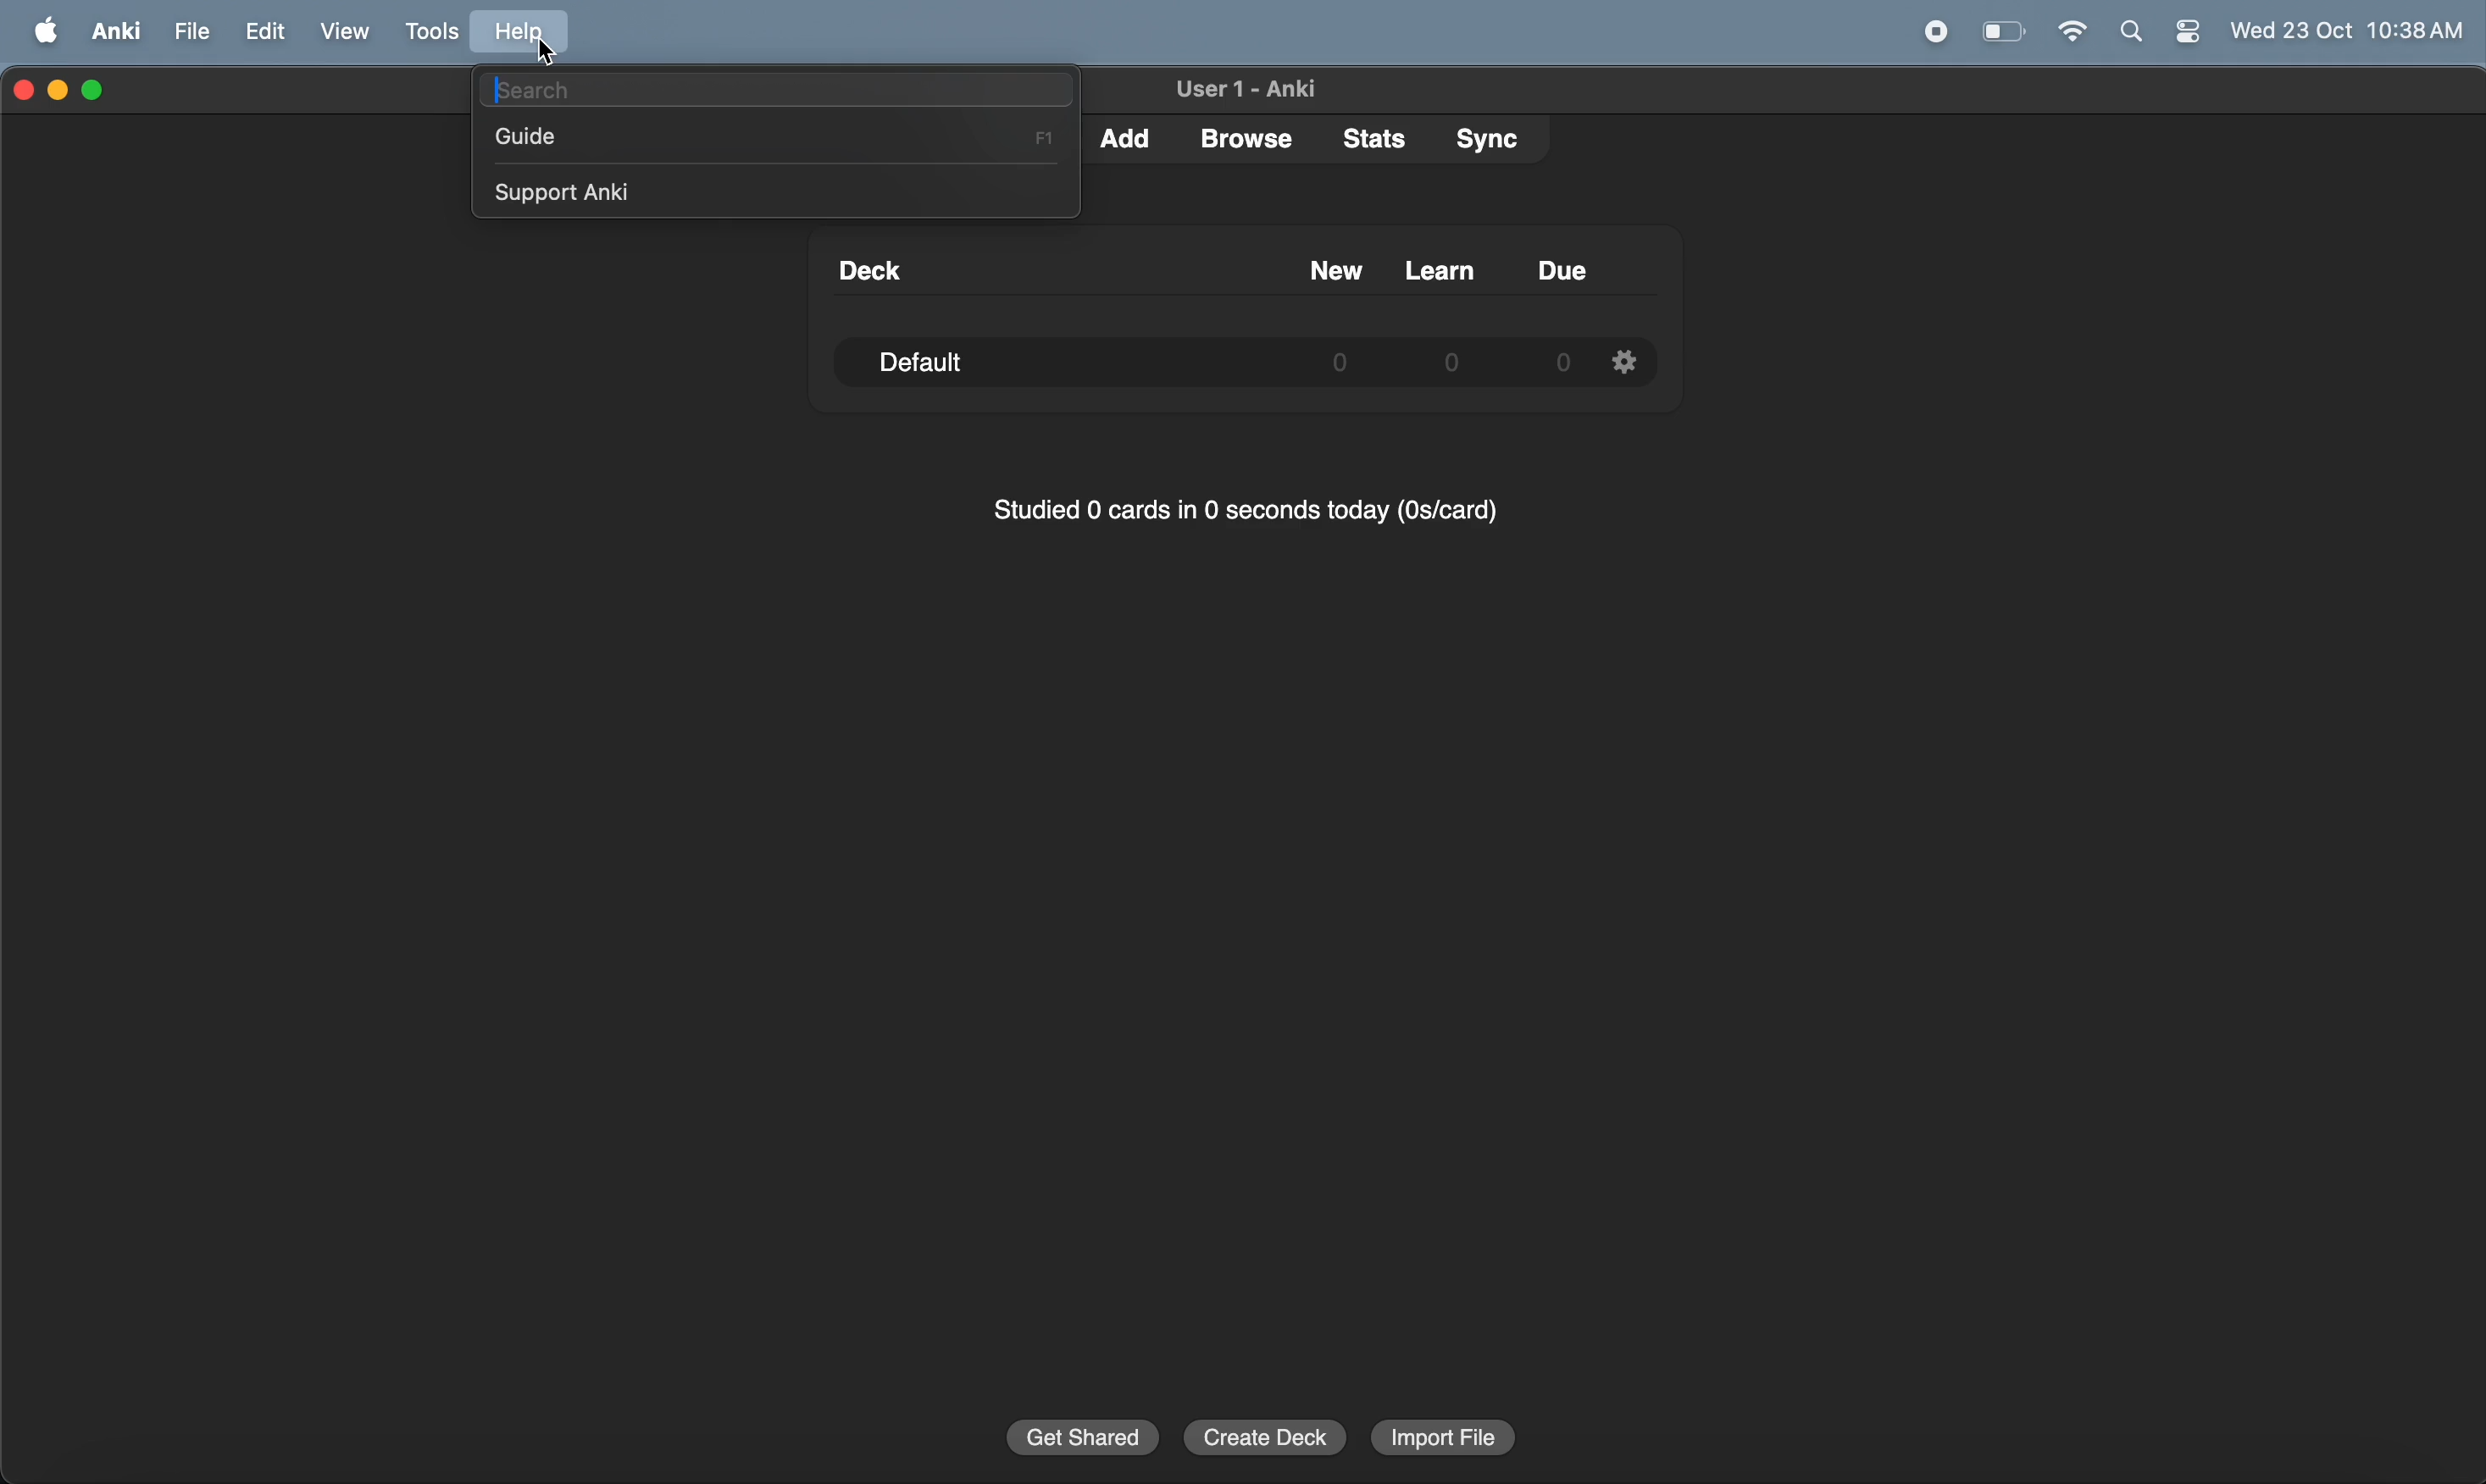 The width and height of the screenshot is (2486, 1484). What do you see at coordinates (2345, 32) in the screenshot?
I see `Wed 23 Oct 10:38 AM` at bounding box center [2345, 32].